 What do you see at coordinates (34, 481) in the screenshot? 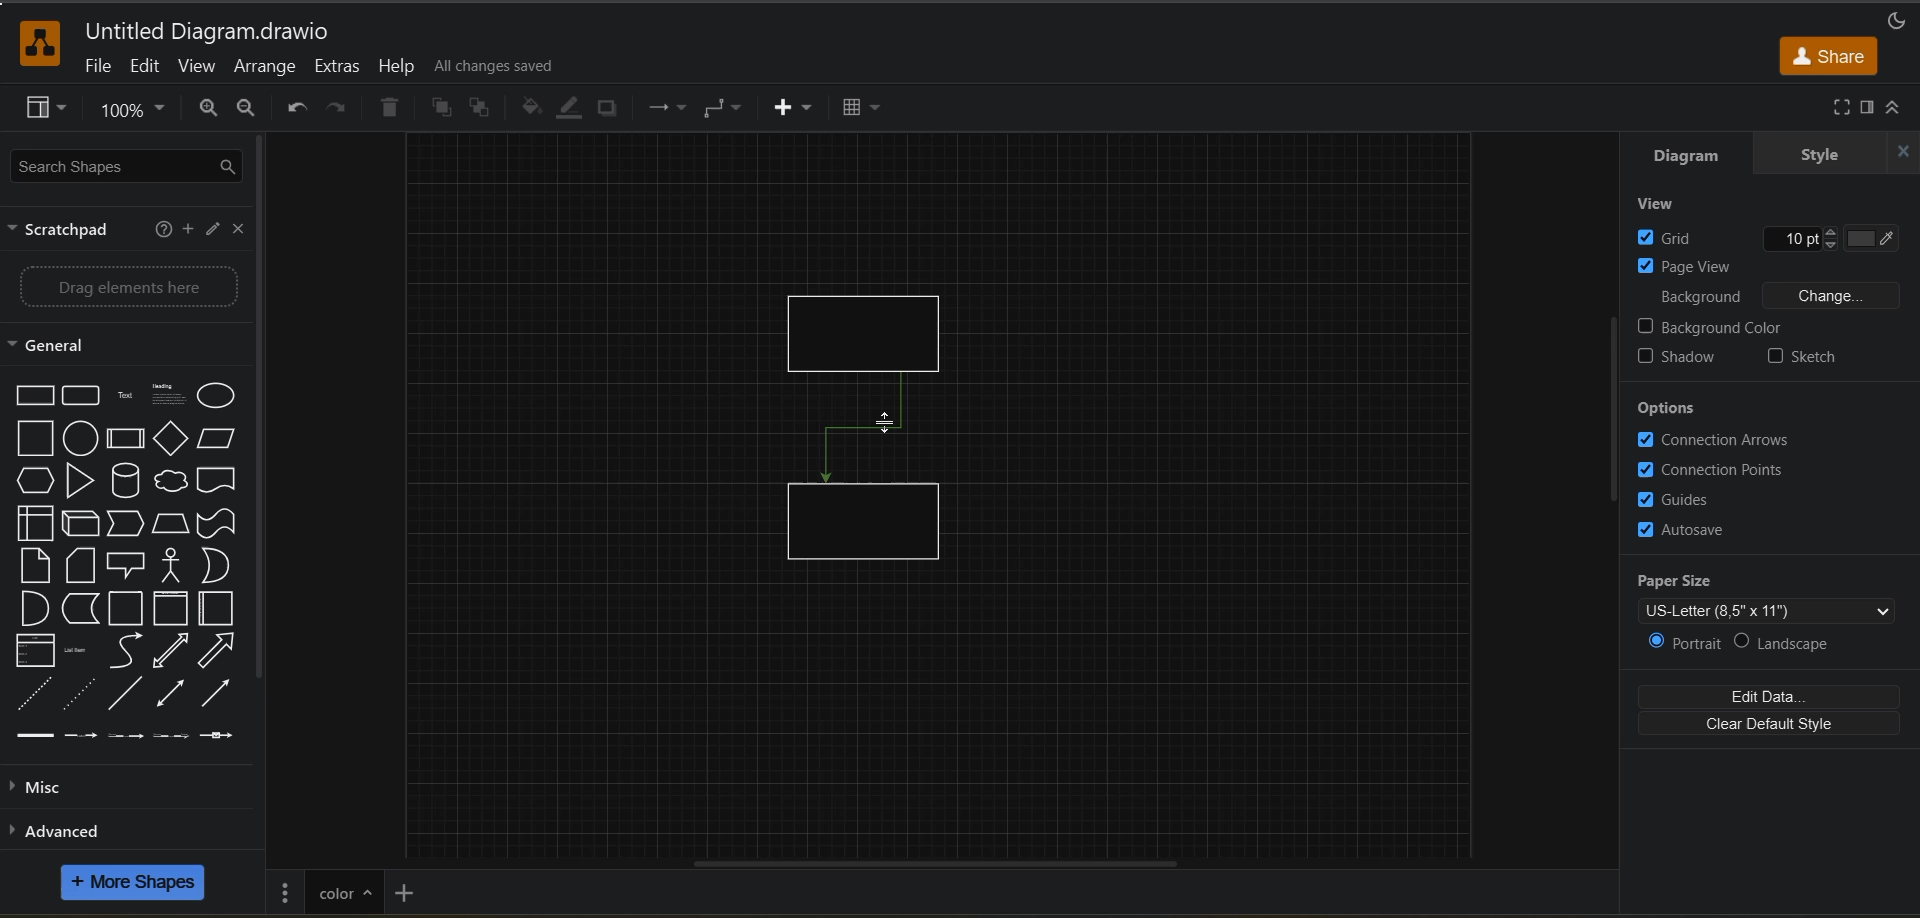
I see `Hexagon` at bounding box center [34, 481].